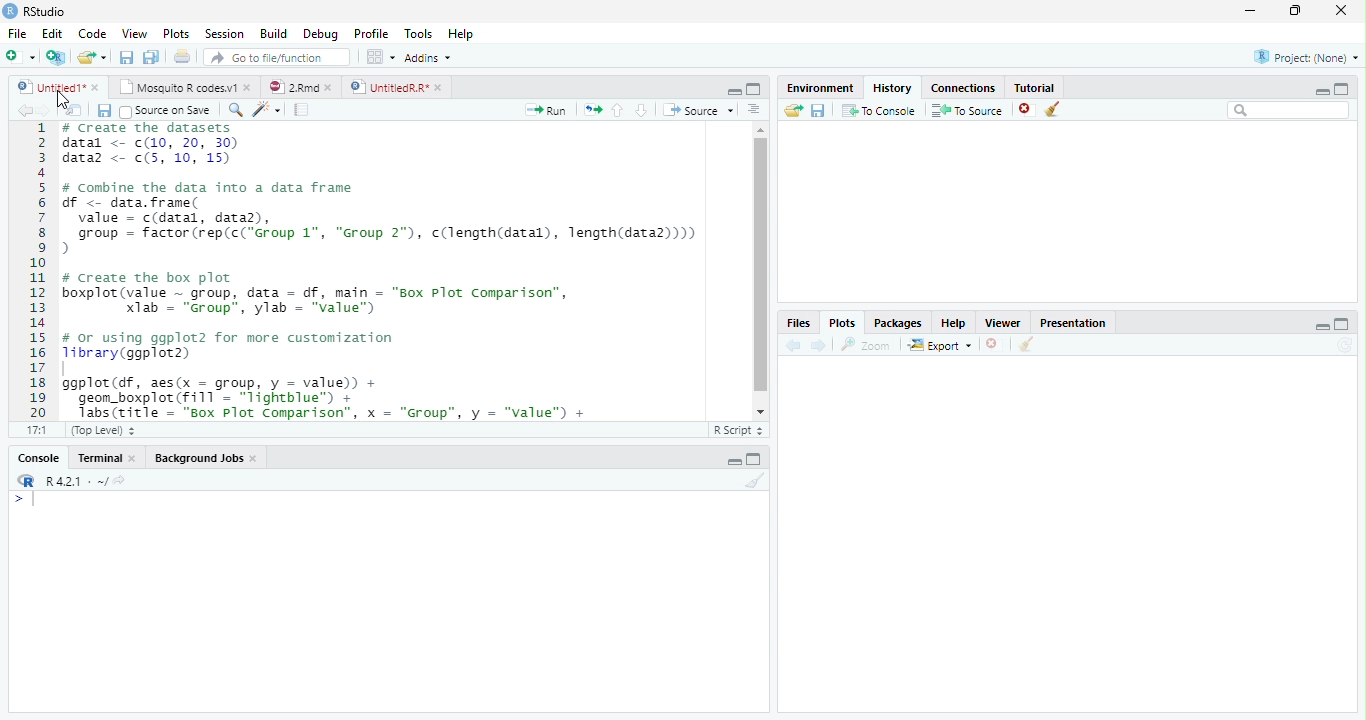  What do you see at coordinates (1289, 111) in the screenshot?
I see `Search bar` at bounding box center [1289, 111].